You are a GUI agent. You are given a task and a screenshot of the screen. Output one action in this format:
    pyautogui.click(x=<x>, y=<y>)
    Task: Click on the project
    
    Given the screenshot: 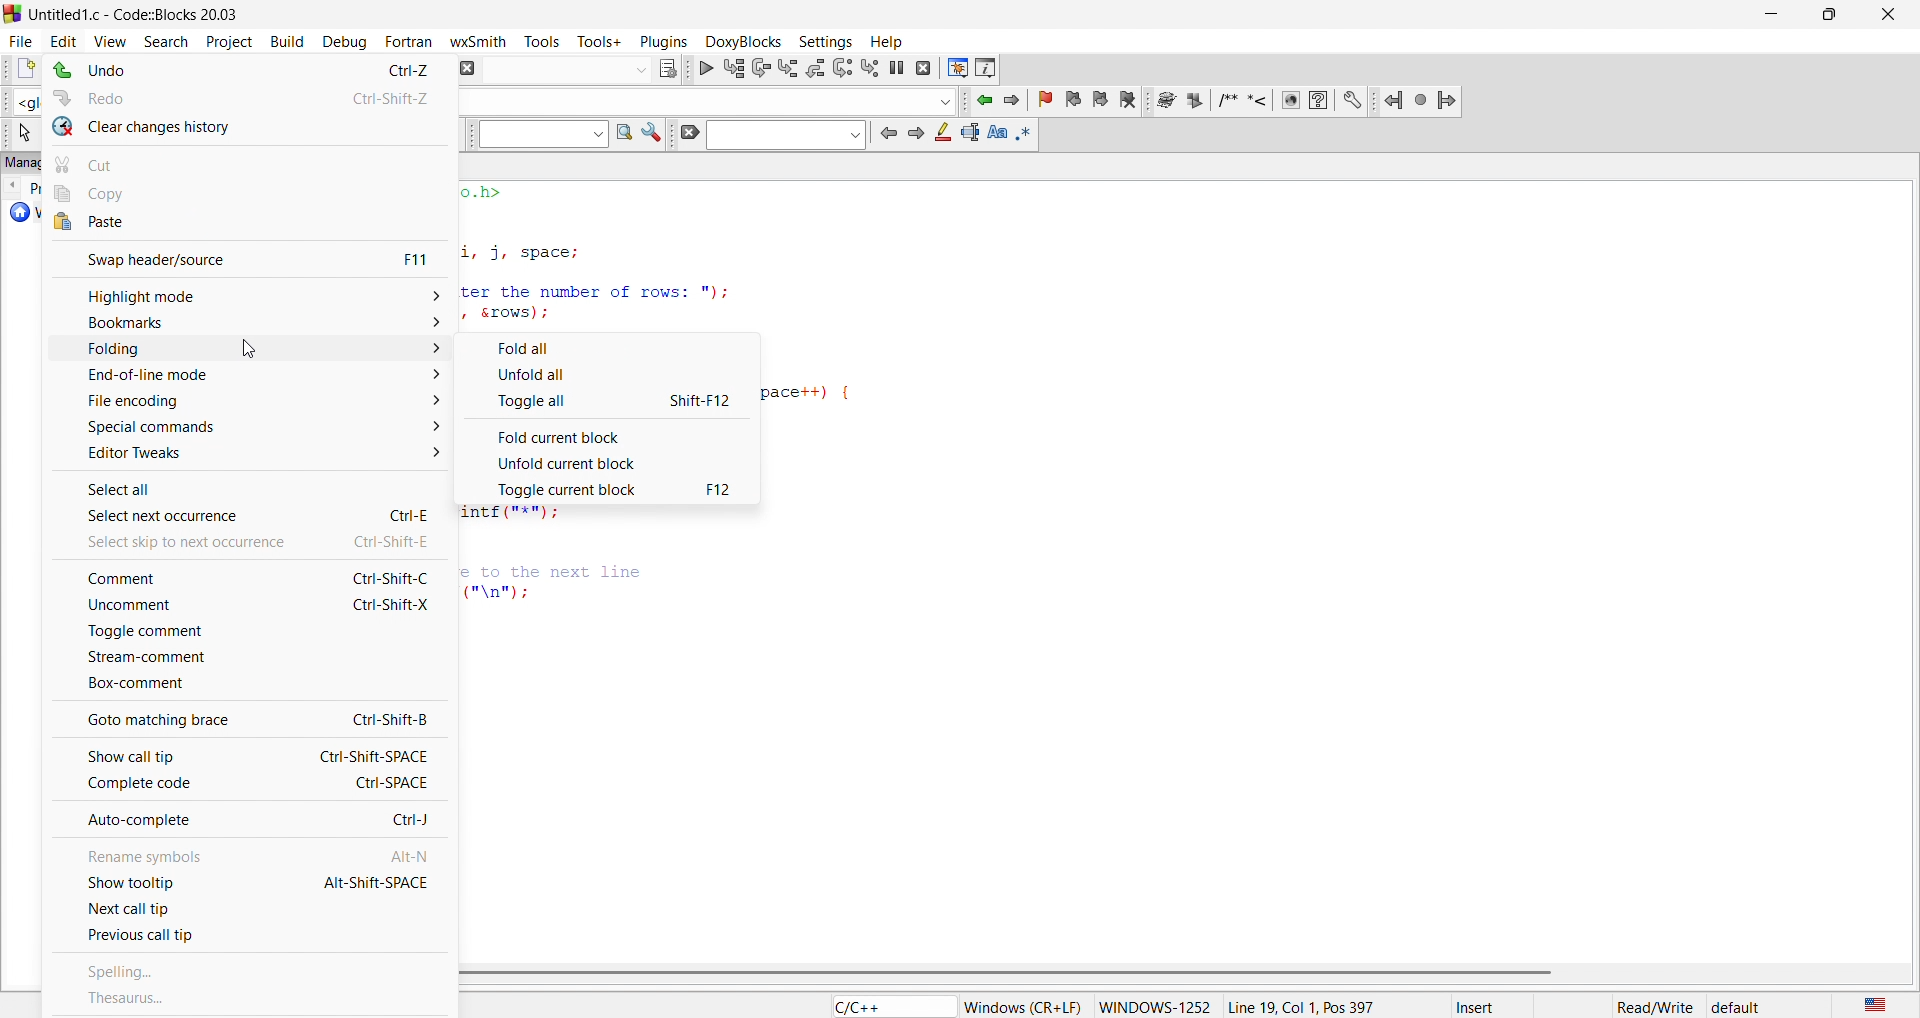 What is the action you would take?
    pyautogui.click(x=225, y=39)
    